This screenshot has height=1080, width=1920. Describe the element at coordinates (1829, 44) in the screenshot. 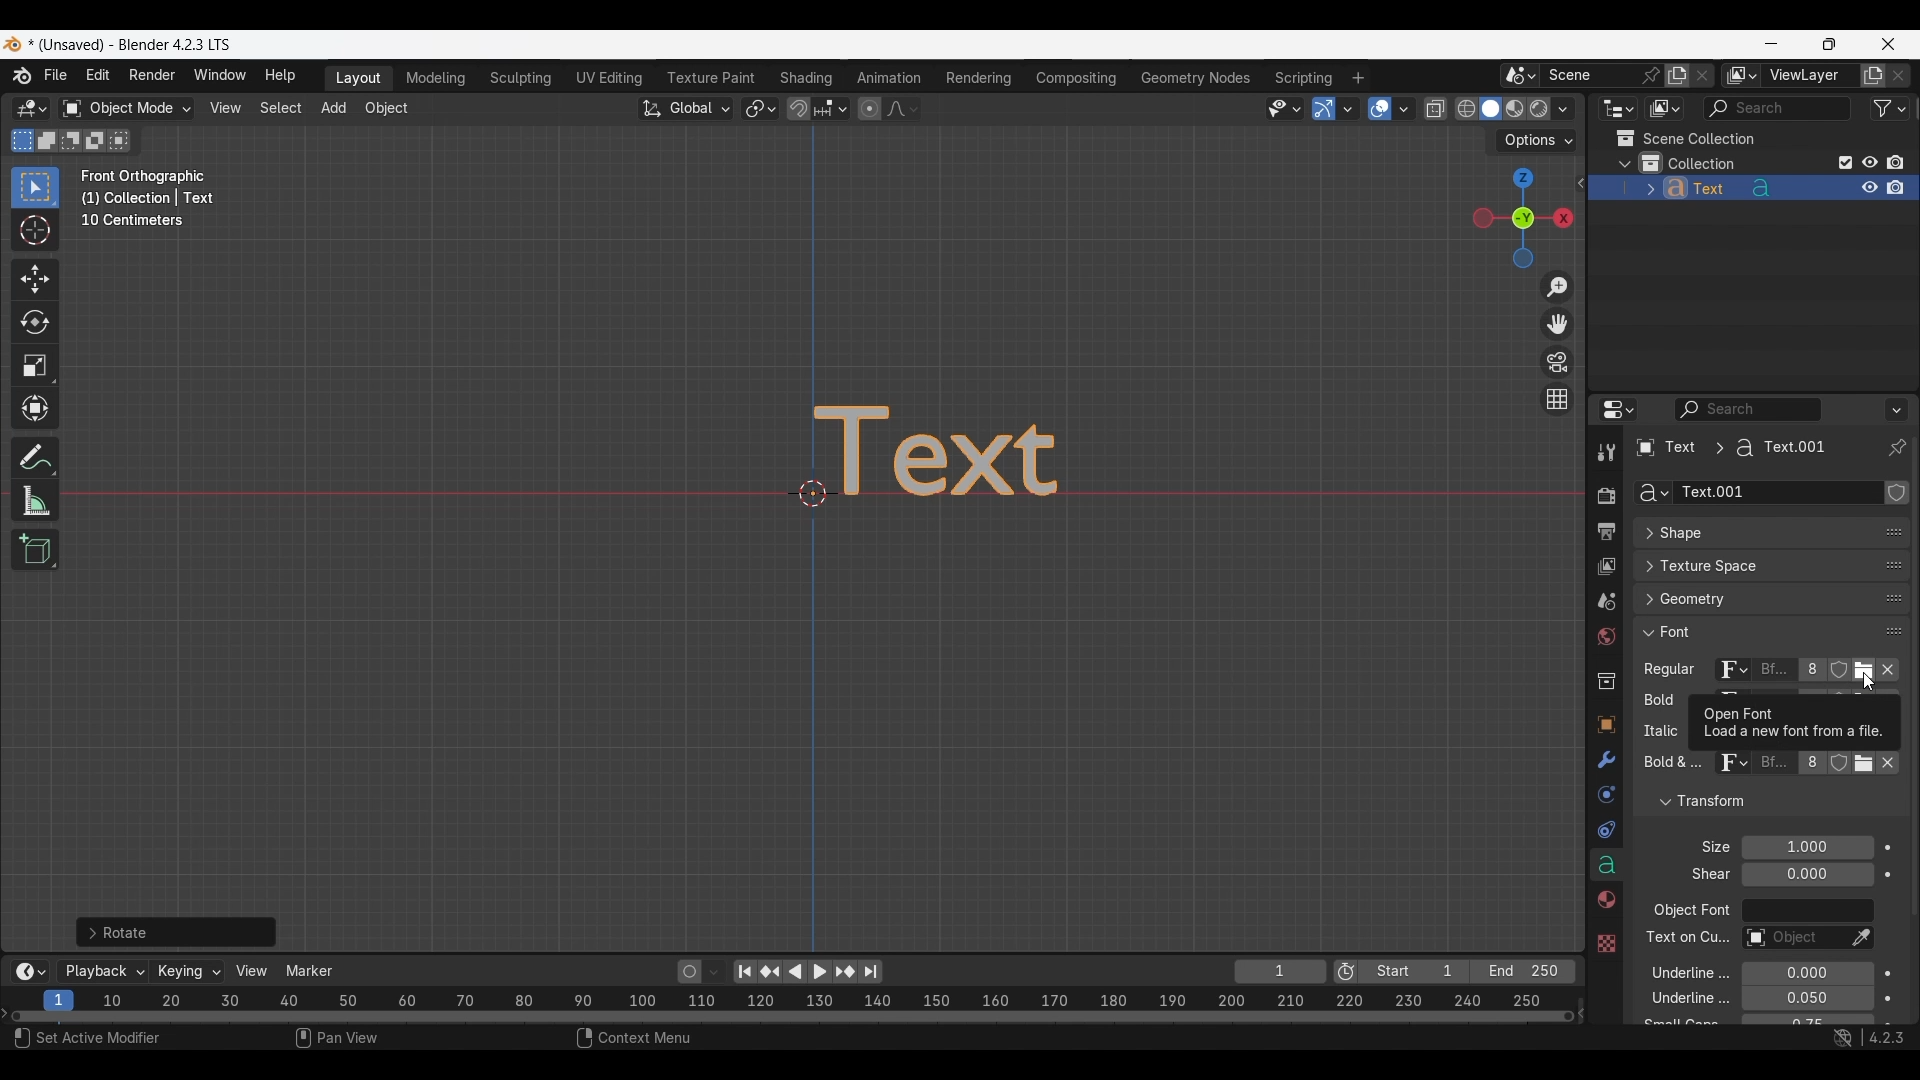

I see `Show interface in a smaller tab` at that location.